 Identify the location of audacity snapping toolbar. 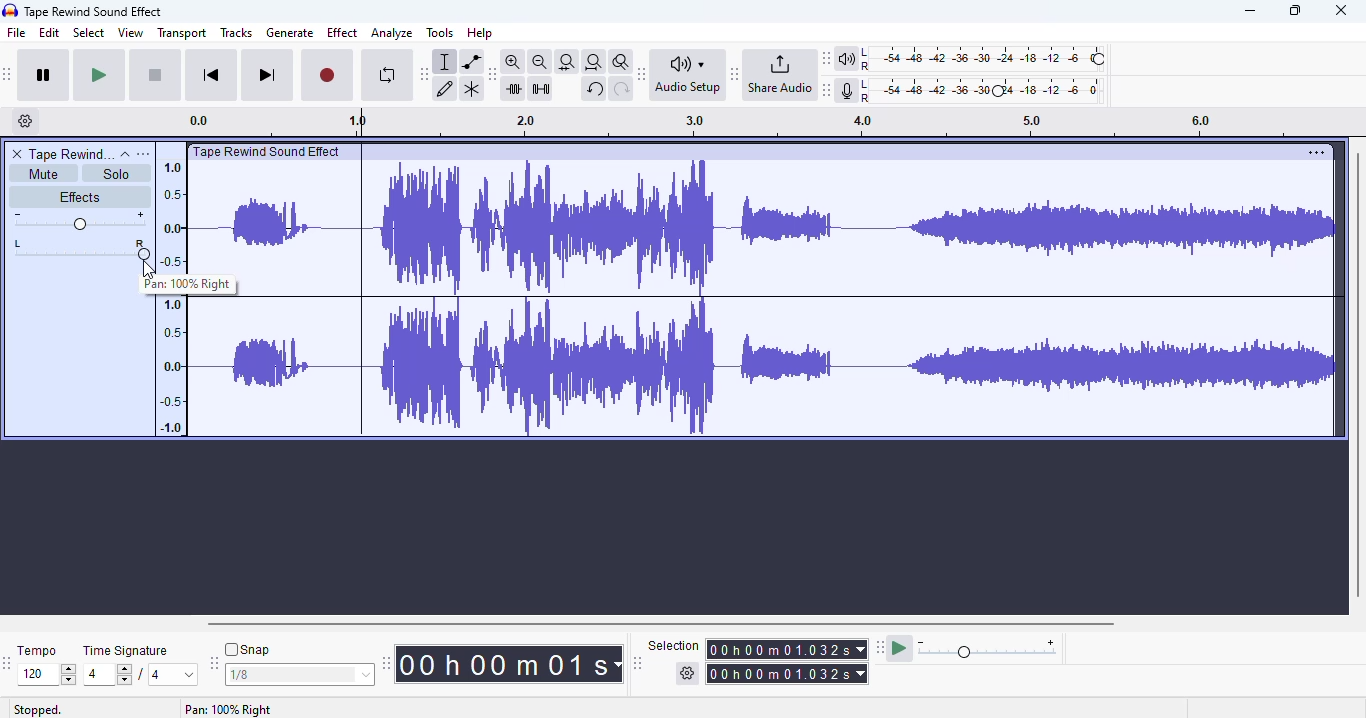
(213, 662).